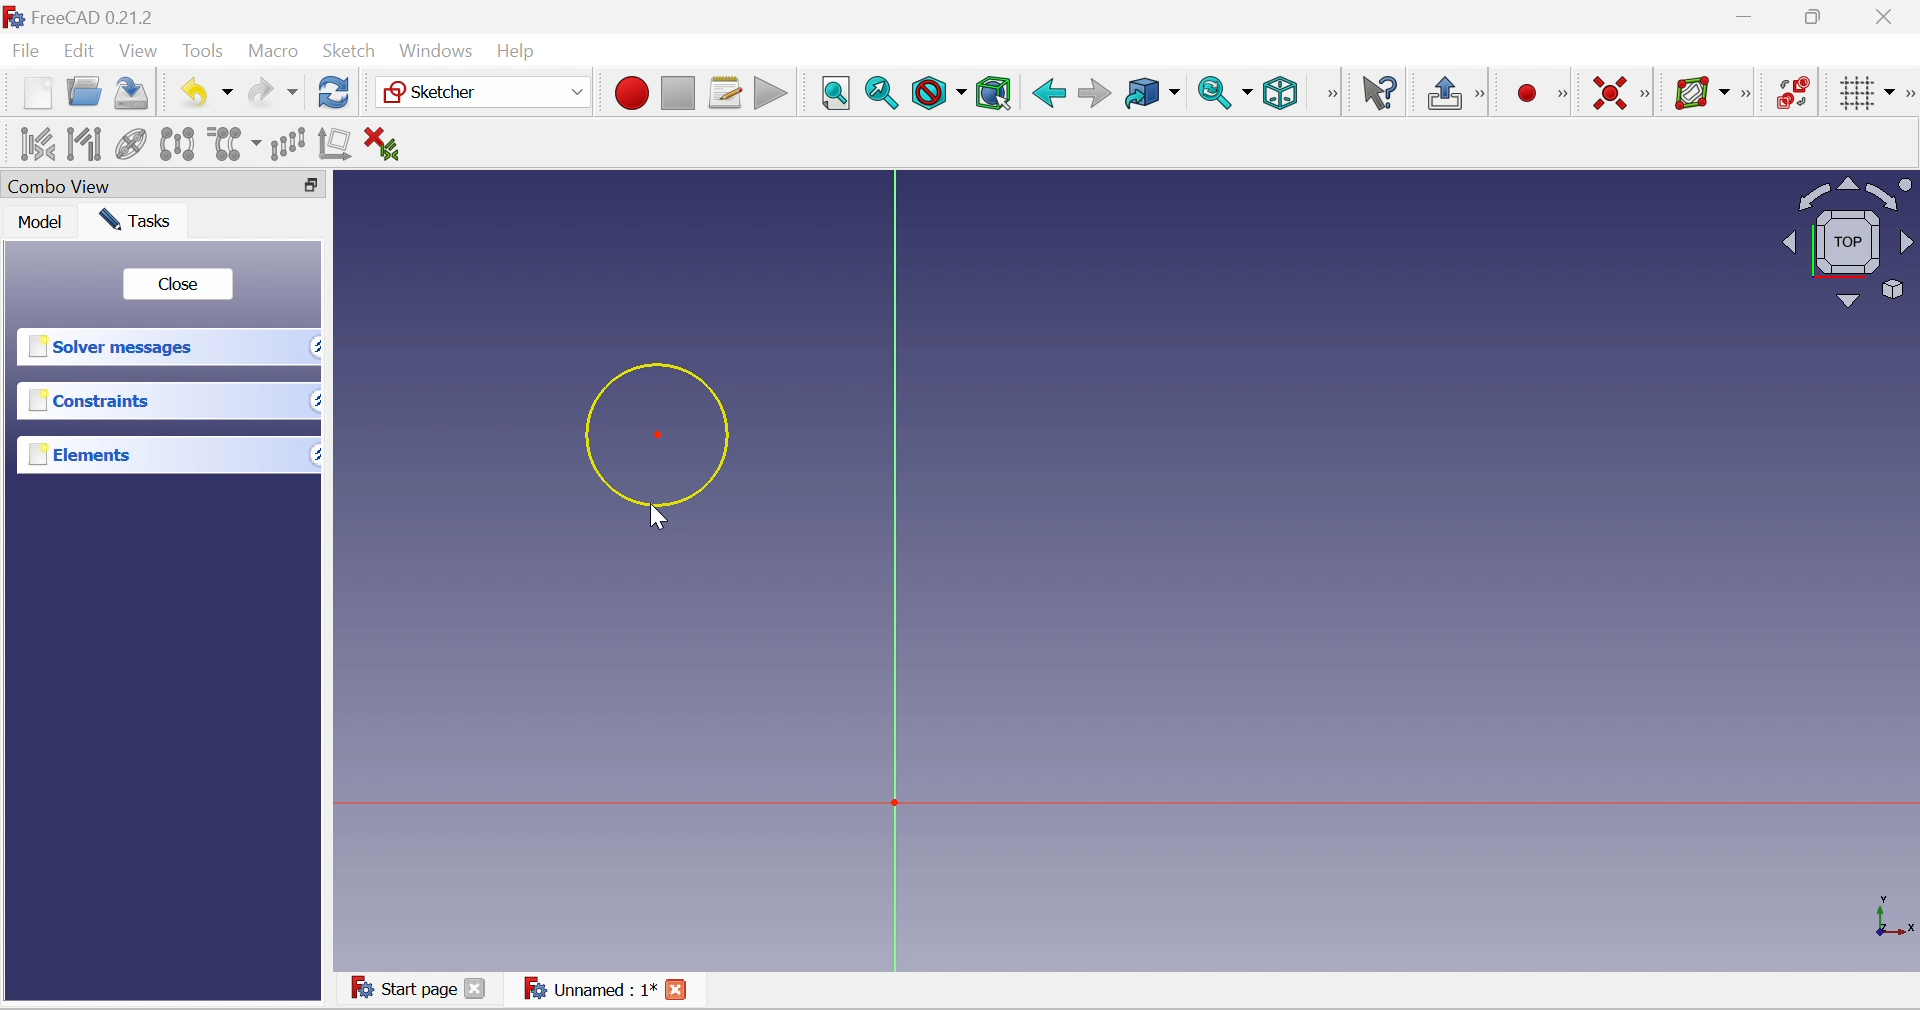 This screenshot has width=1920, height=1010. Describe the element at coordinates (1846, 246) in the screenshot. I see `Viewing angle` at that location.